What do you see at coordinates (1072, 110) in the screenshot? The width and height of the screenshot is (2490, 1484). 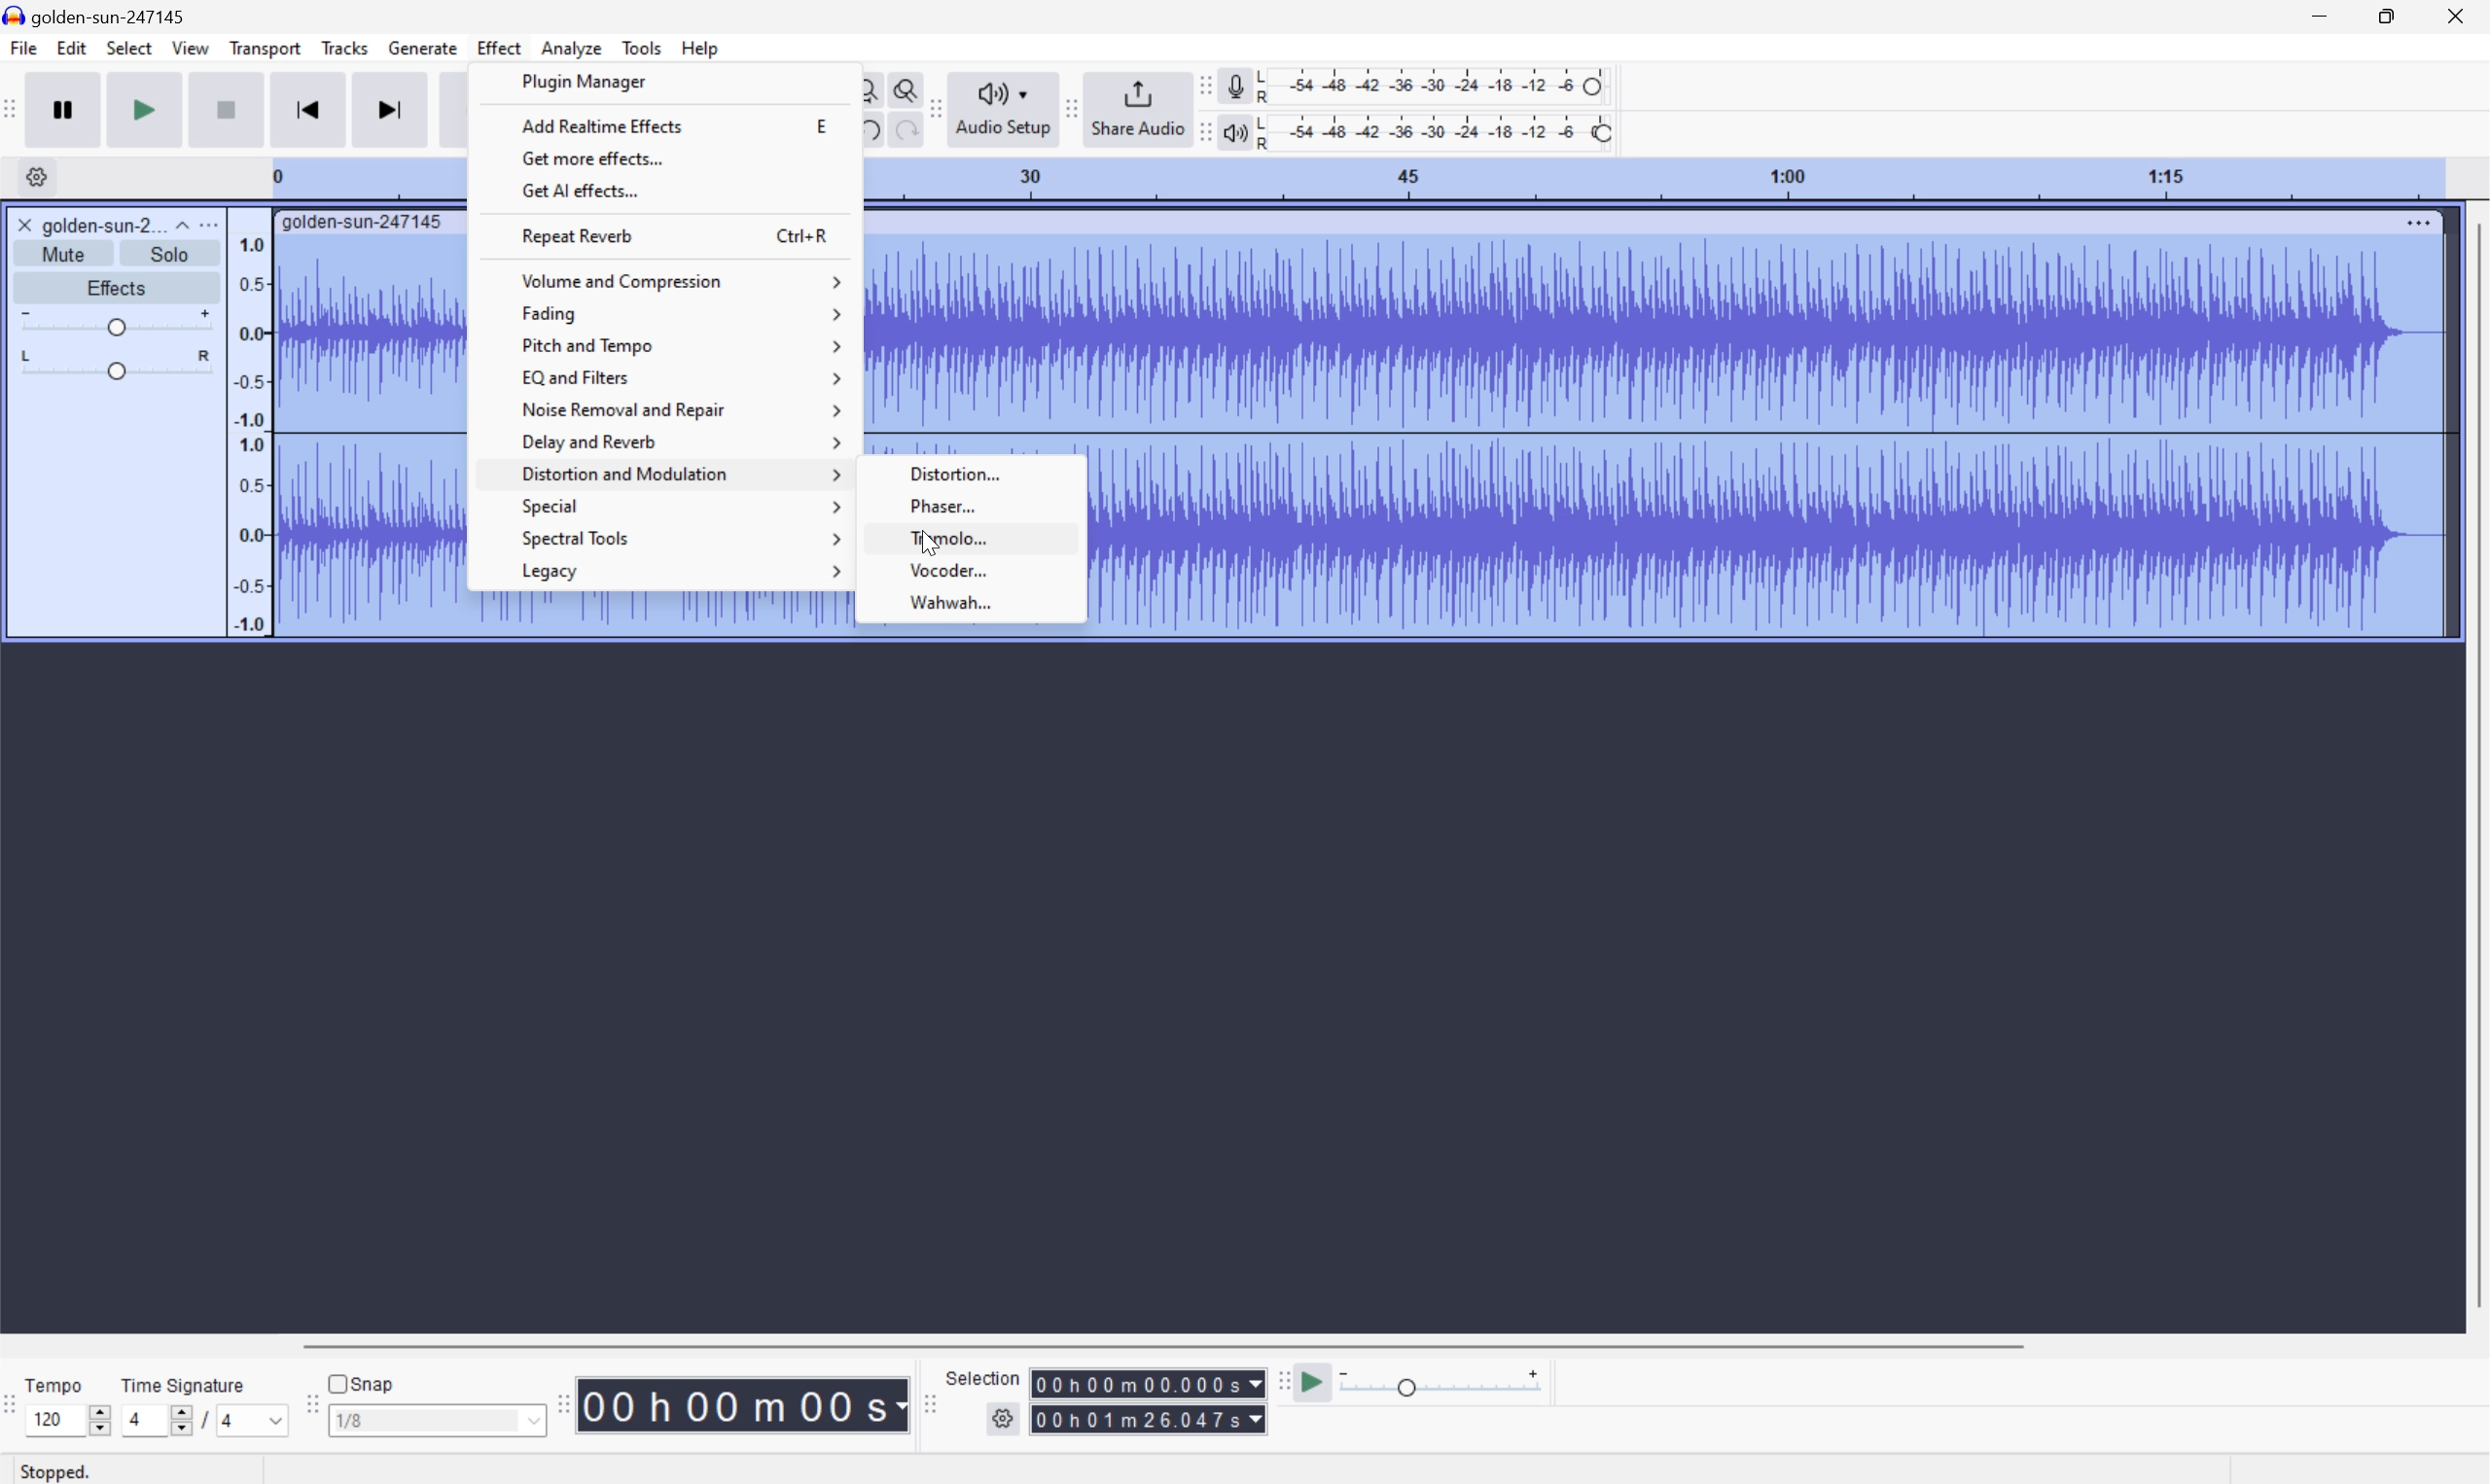 I see `Audacity share audio toolbar` at bounding box center [1072, 110].